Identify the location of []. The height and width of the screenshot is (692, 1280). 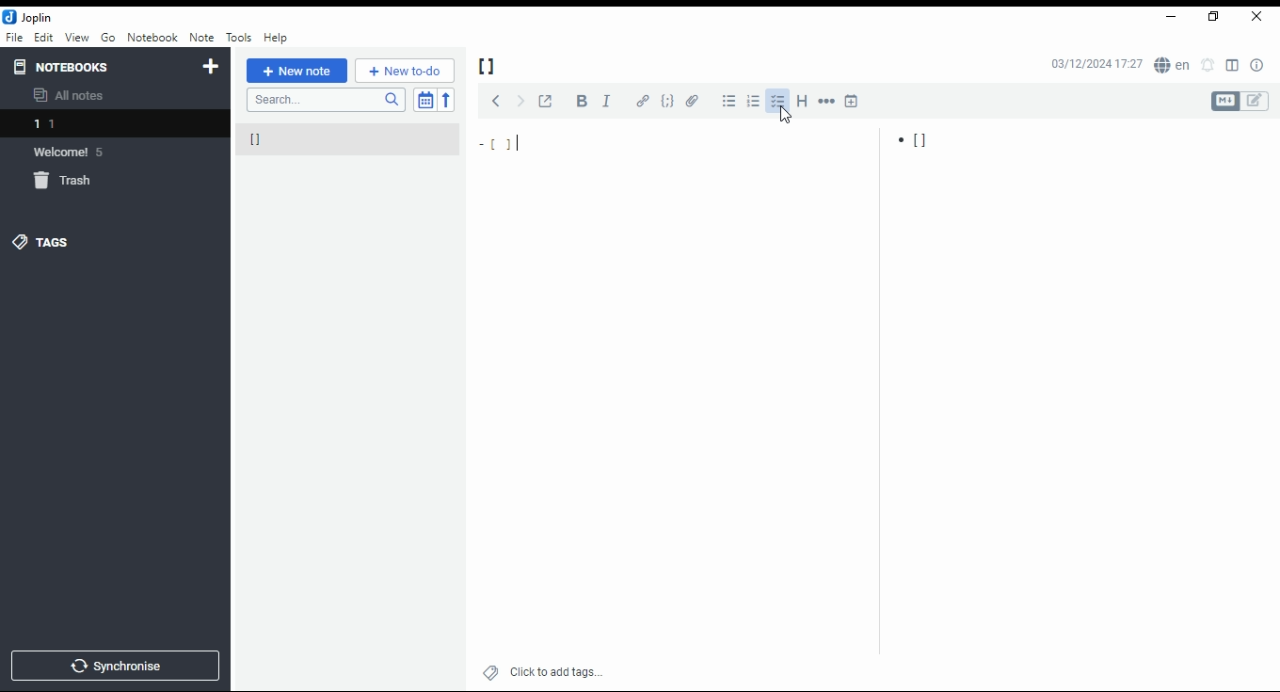
(914, 140).